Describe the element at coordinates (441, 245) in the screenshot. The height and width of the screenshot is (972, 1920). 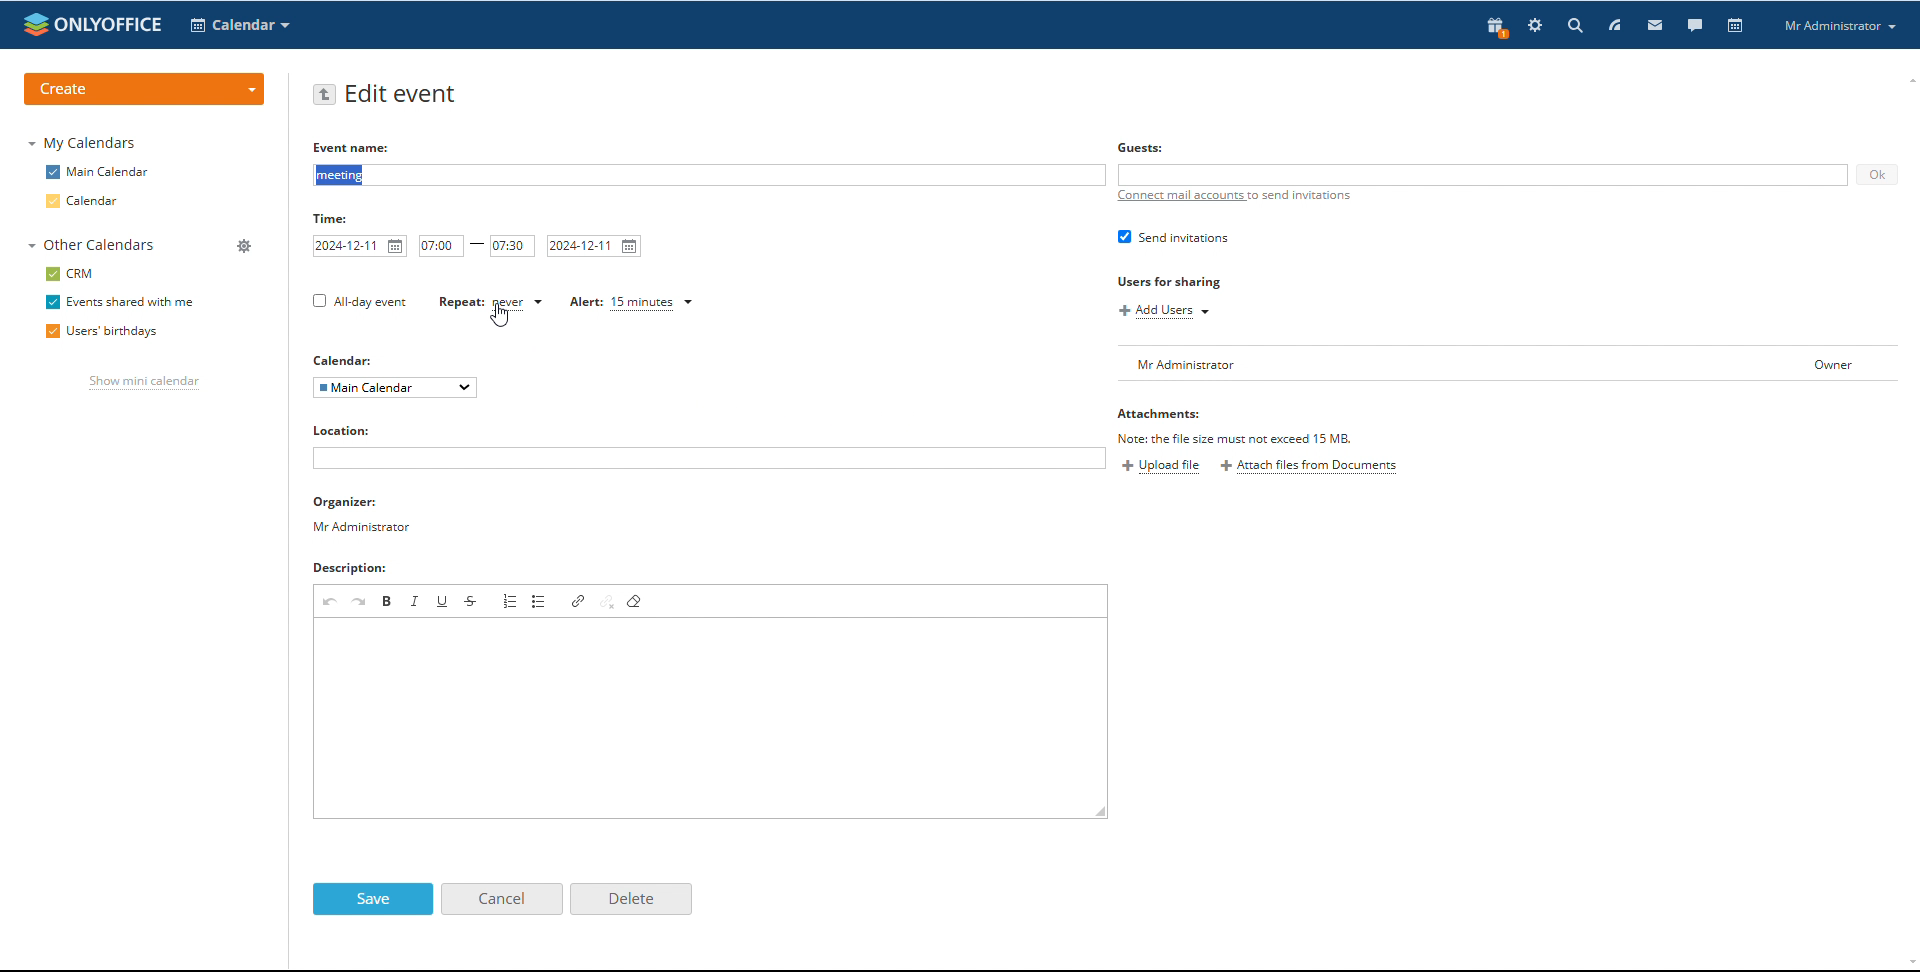
I see `start time` at that location.